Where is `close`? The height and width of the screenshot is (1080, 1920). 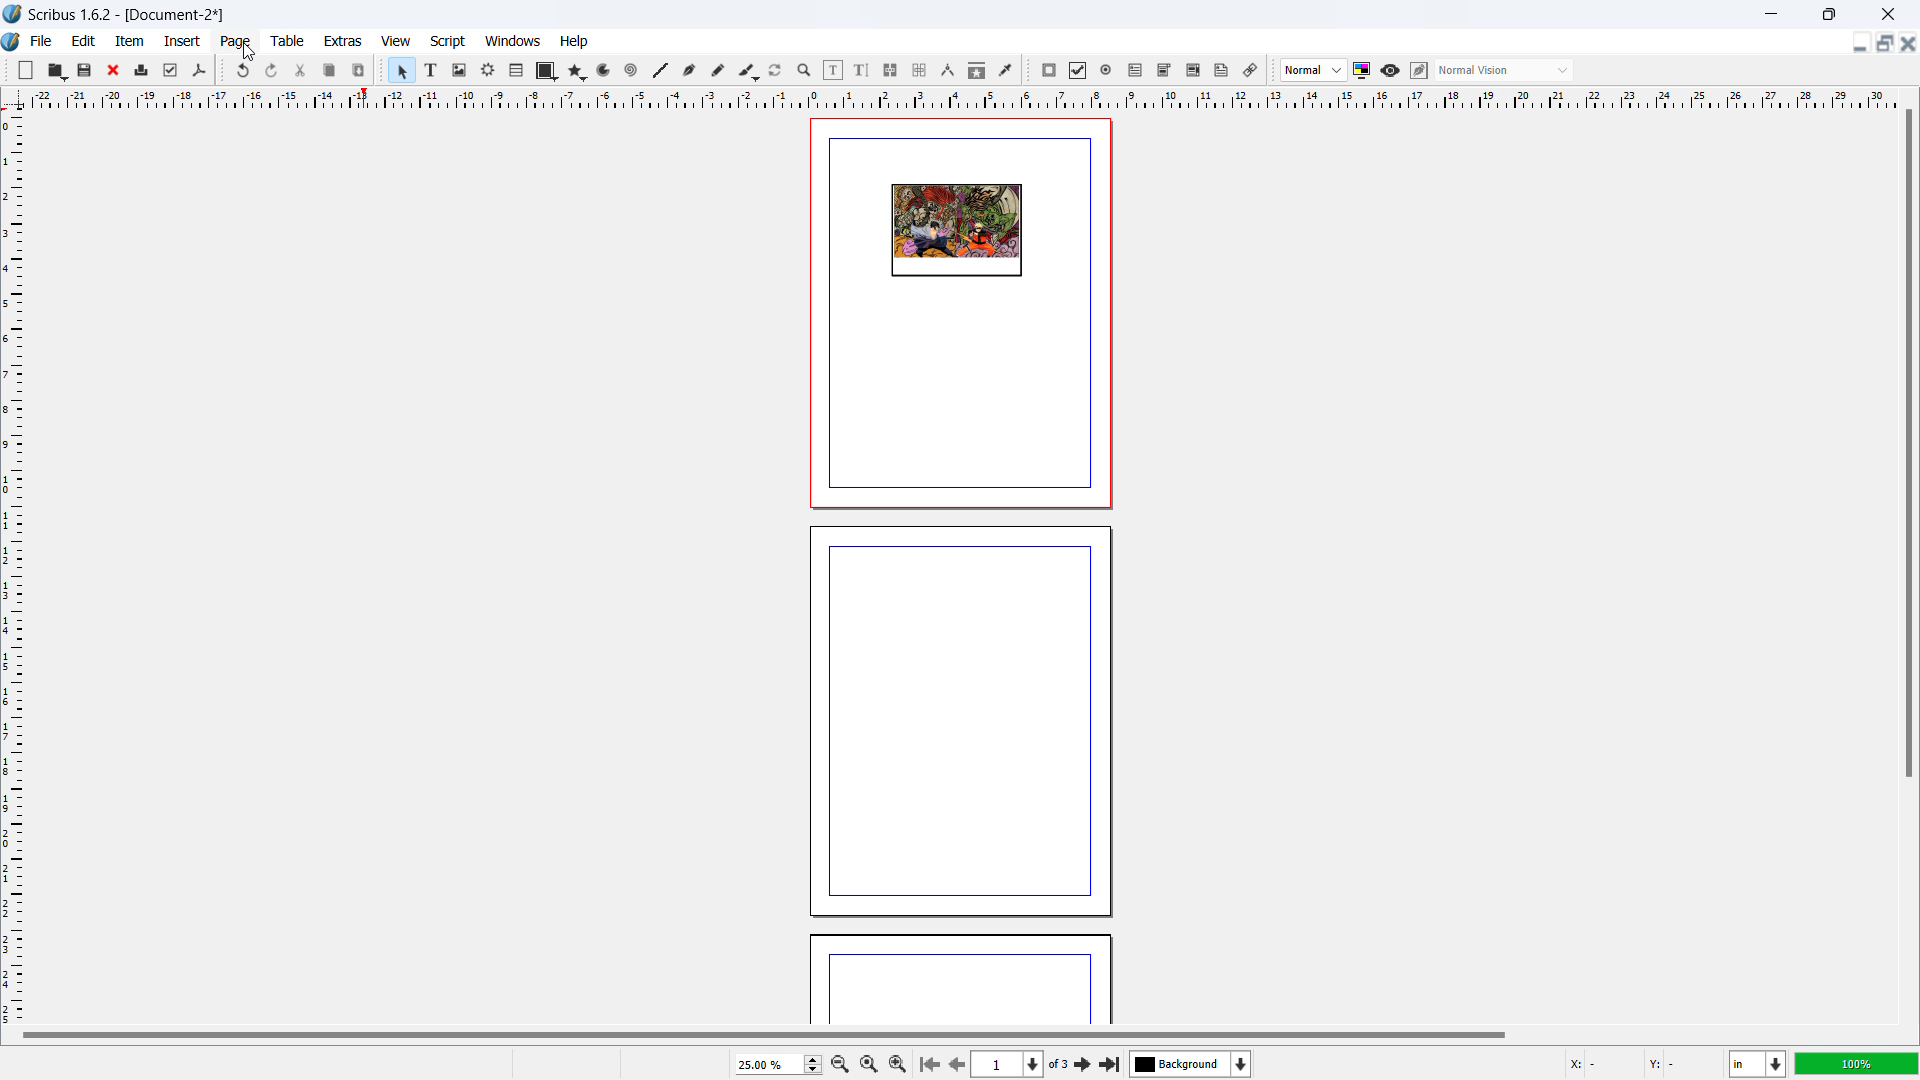
close is located at coordinates (115, 70).